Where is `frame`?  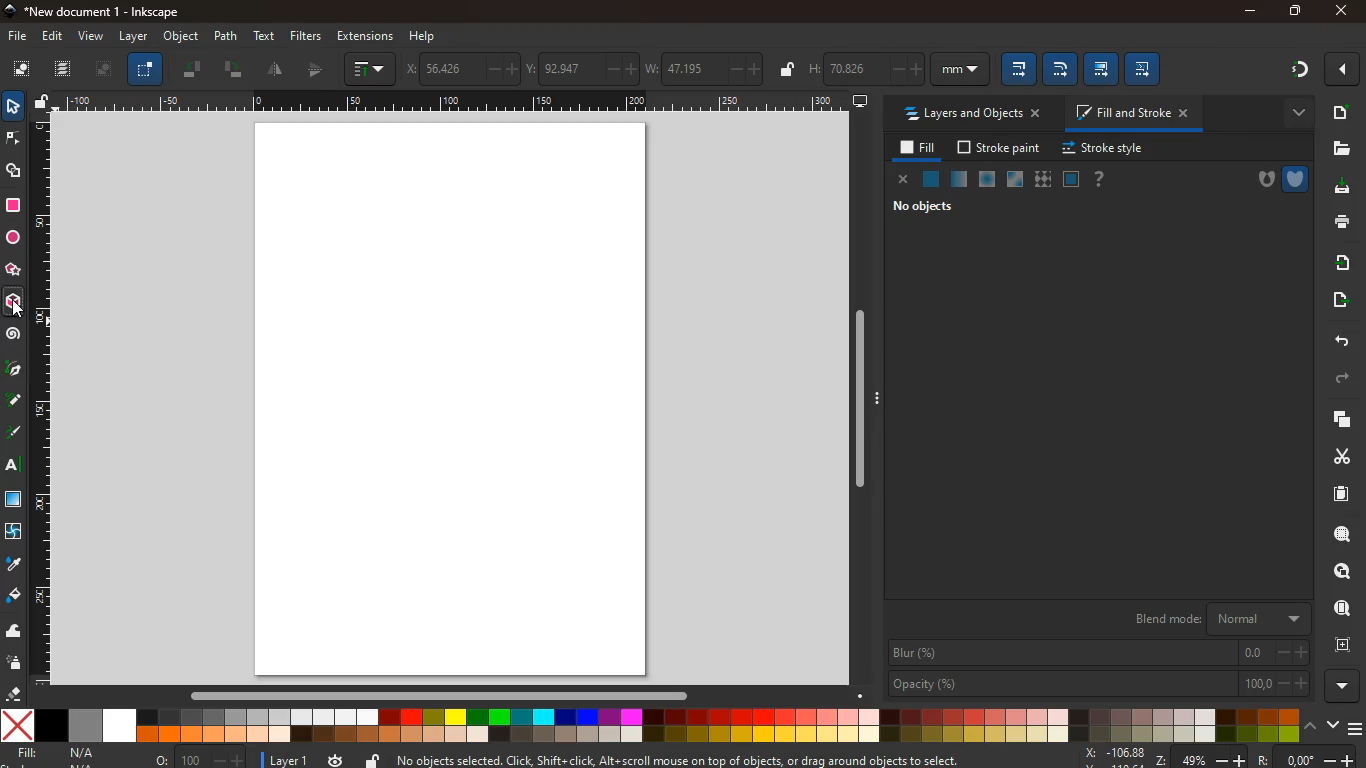 frame is located at coordinates (1071, 179).